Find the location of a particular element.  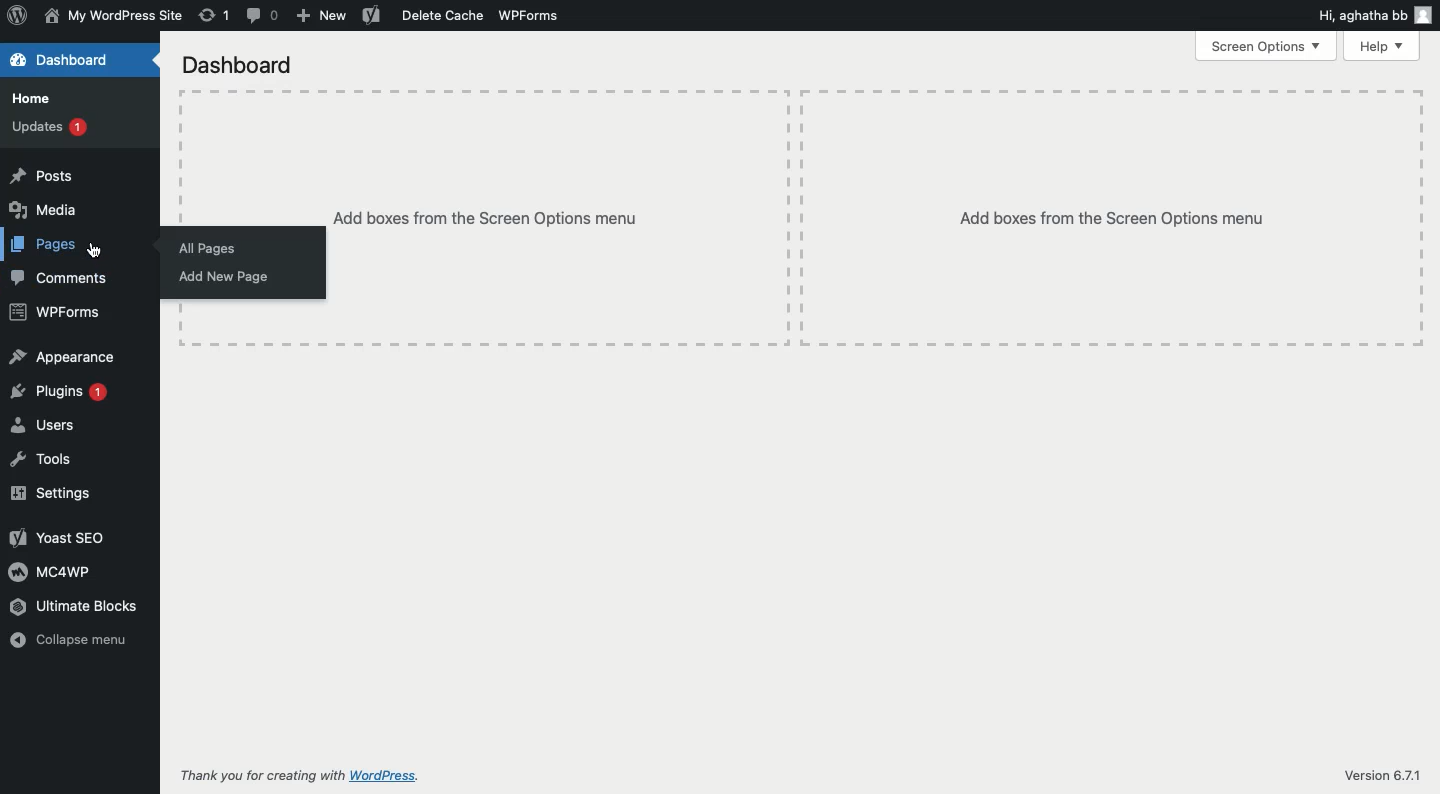

Ultimate blocks is located at coordinates (74, 606).